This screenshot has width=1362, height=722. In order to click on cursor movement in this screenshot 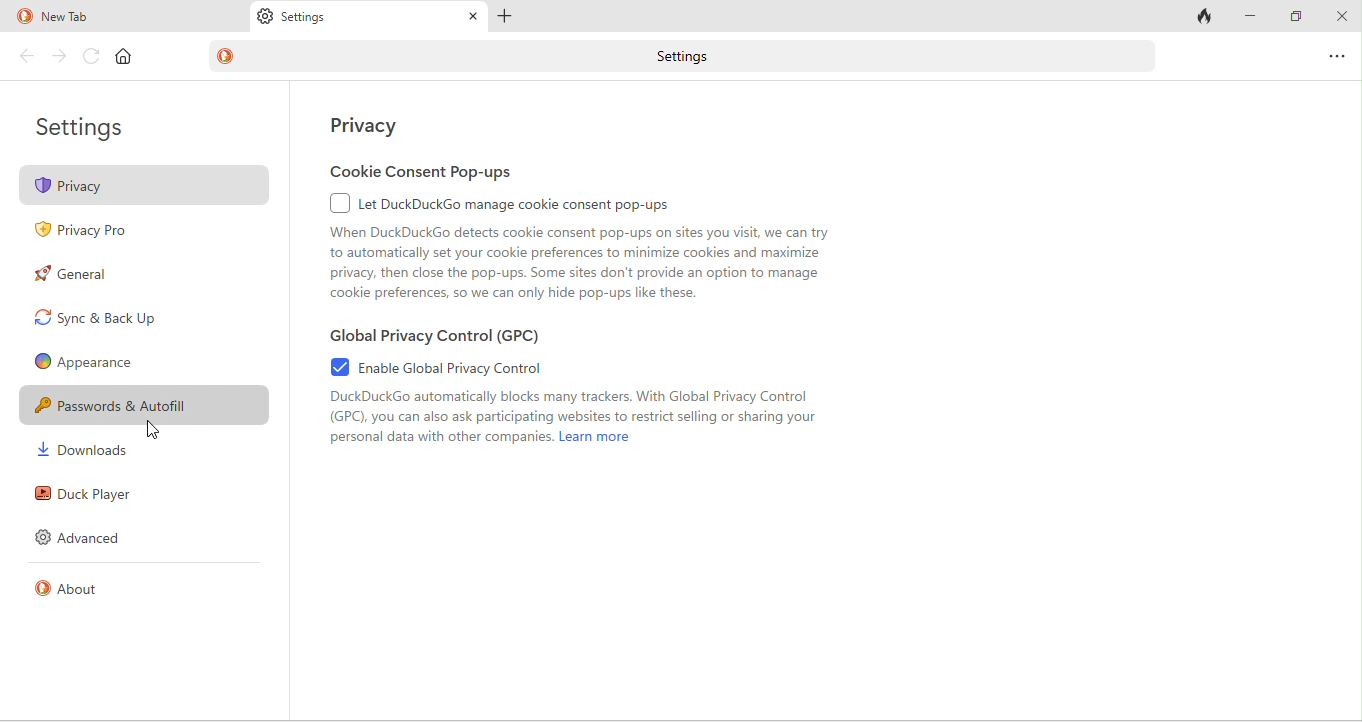, I will do `click(160, 431)`.